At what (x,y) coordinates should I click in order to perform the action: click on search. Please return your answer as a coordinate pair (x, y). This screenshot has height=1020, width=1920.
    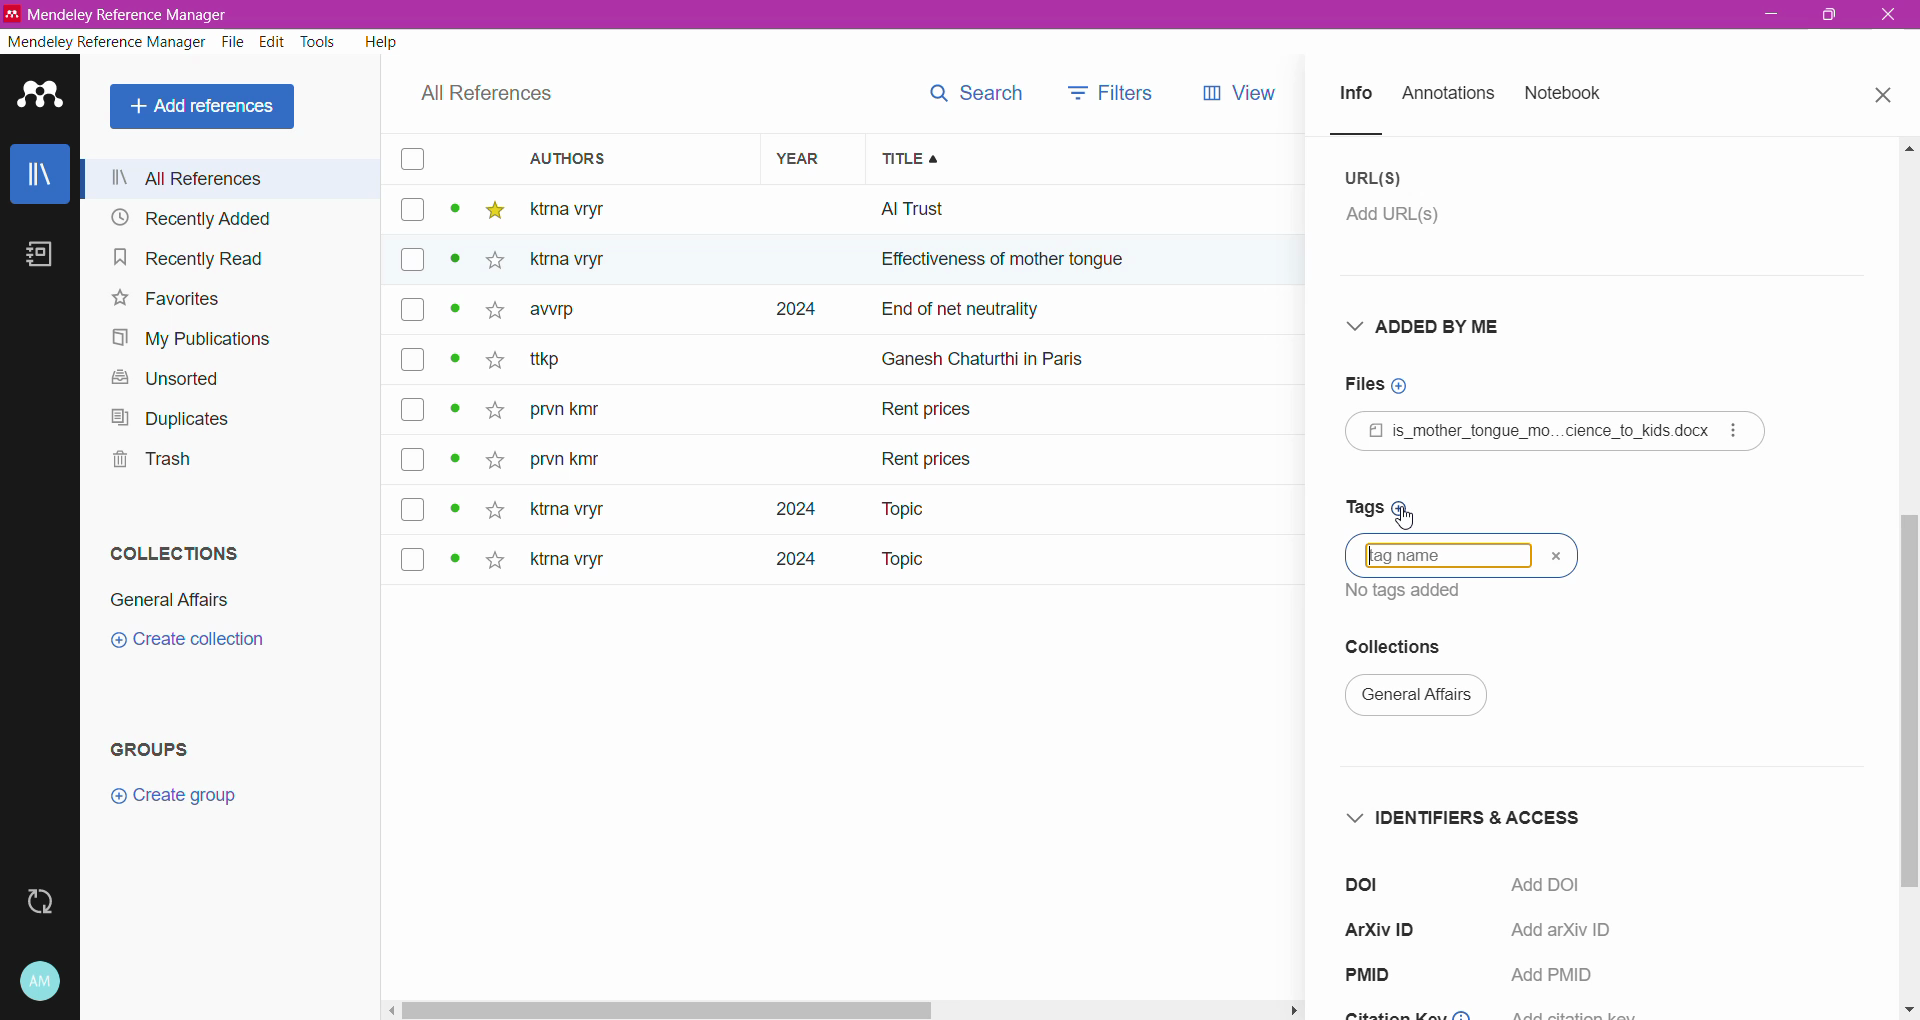
    Looking at the image, I should click on (973, 93).